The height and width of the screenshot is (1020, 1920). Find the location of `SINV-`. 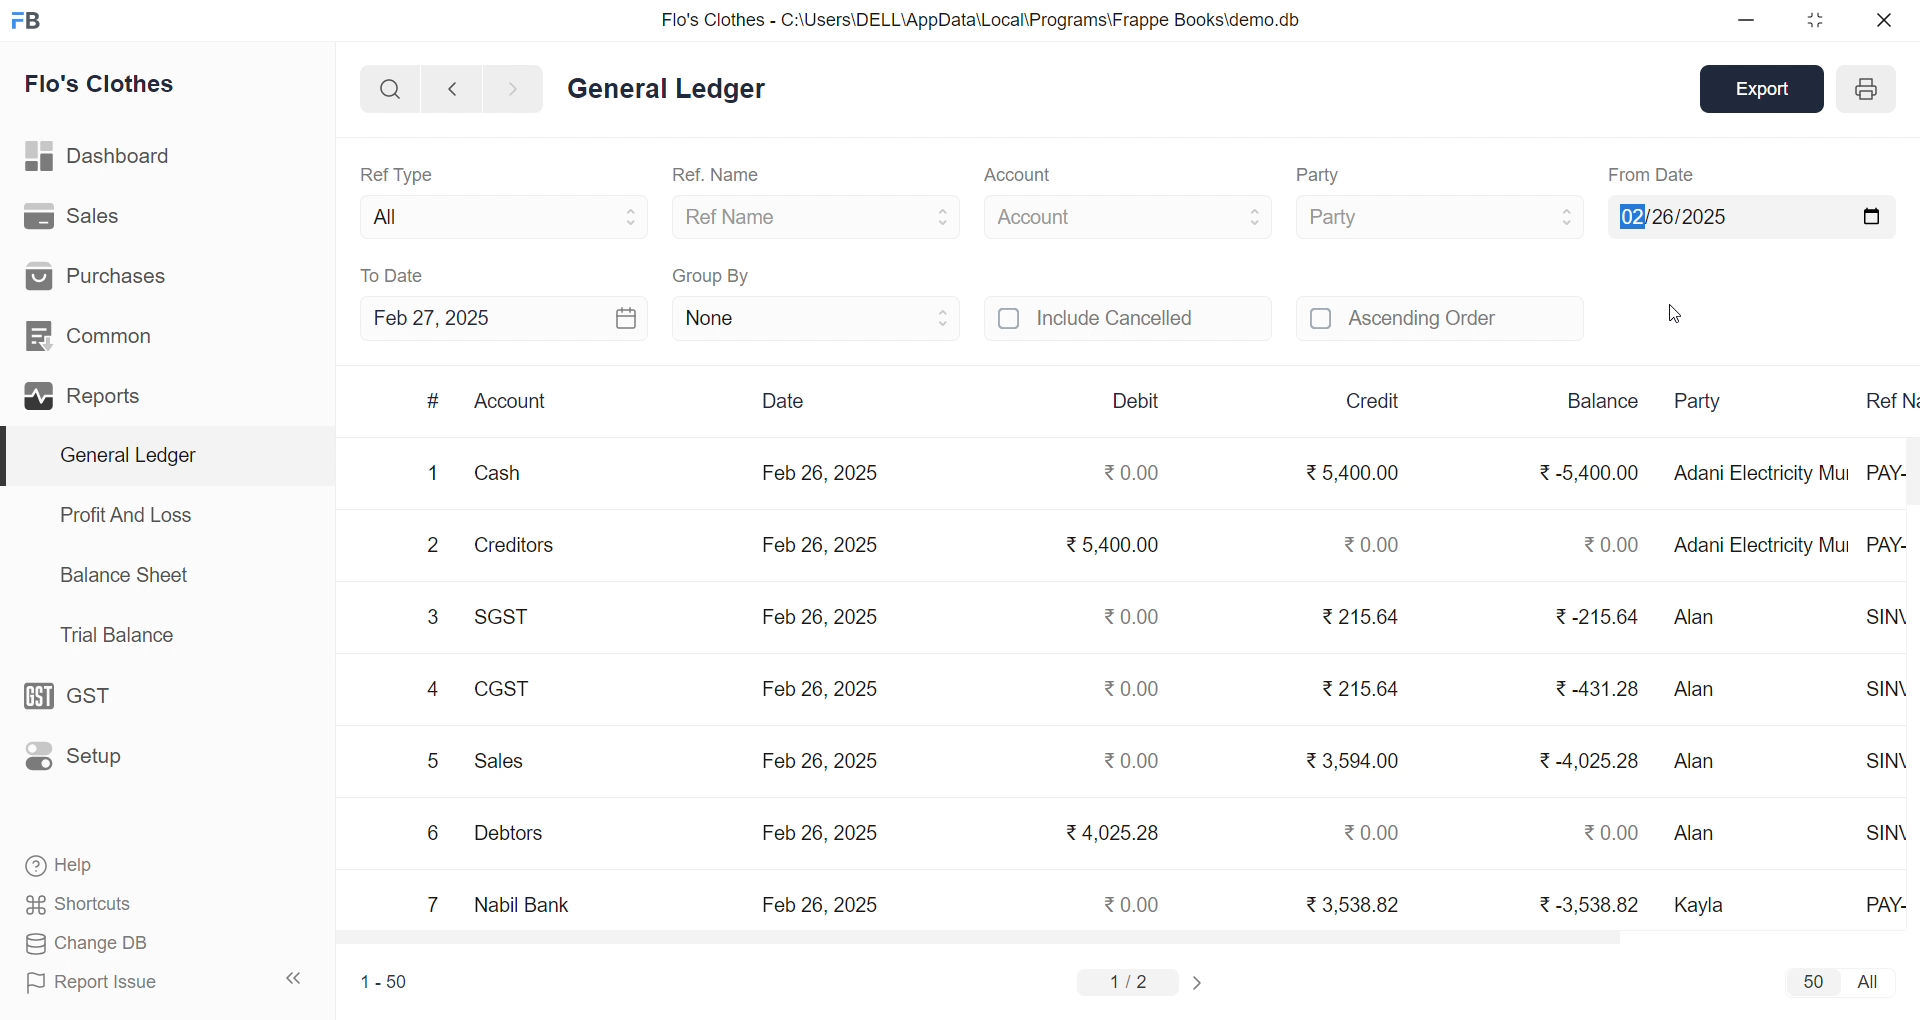

SINV- is located at coordinates (1885, 688).